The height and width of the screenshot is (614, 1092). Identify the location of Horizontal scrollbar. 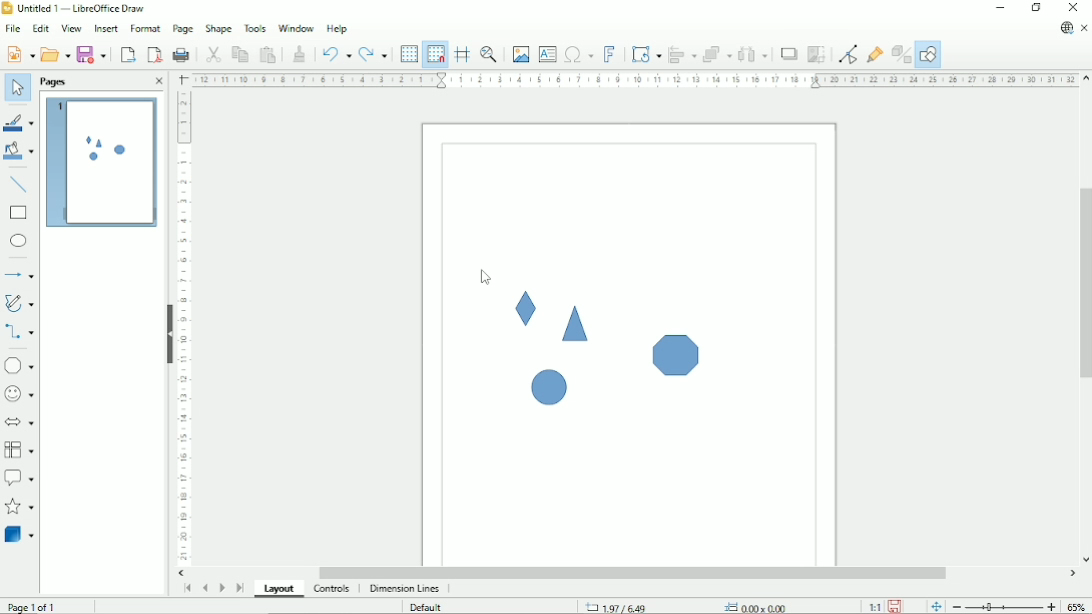
(635, 572).